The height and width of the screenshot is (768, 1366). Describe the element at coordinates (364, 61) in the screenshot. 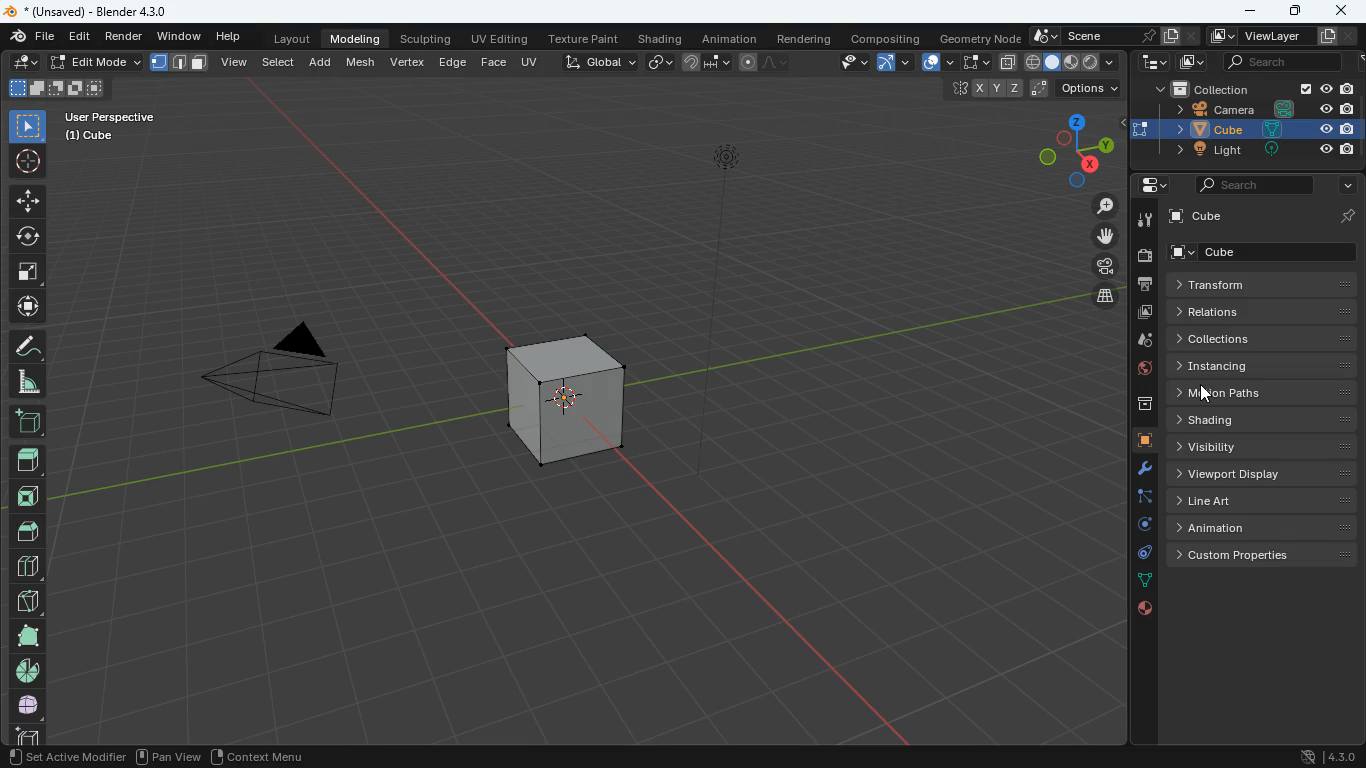

I see `mesh` at that location.